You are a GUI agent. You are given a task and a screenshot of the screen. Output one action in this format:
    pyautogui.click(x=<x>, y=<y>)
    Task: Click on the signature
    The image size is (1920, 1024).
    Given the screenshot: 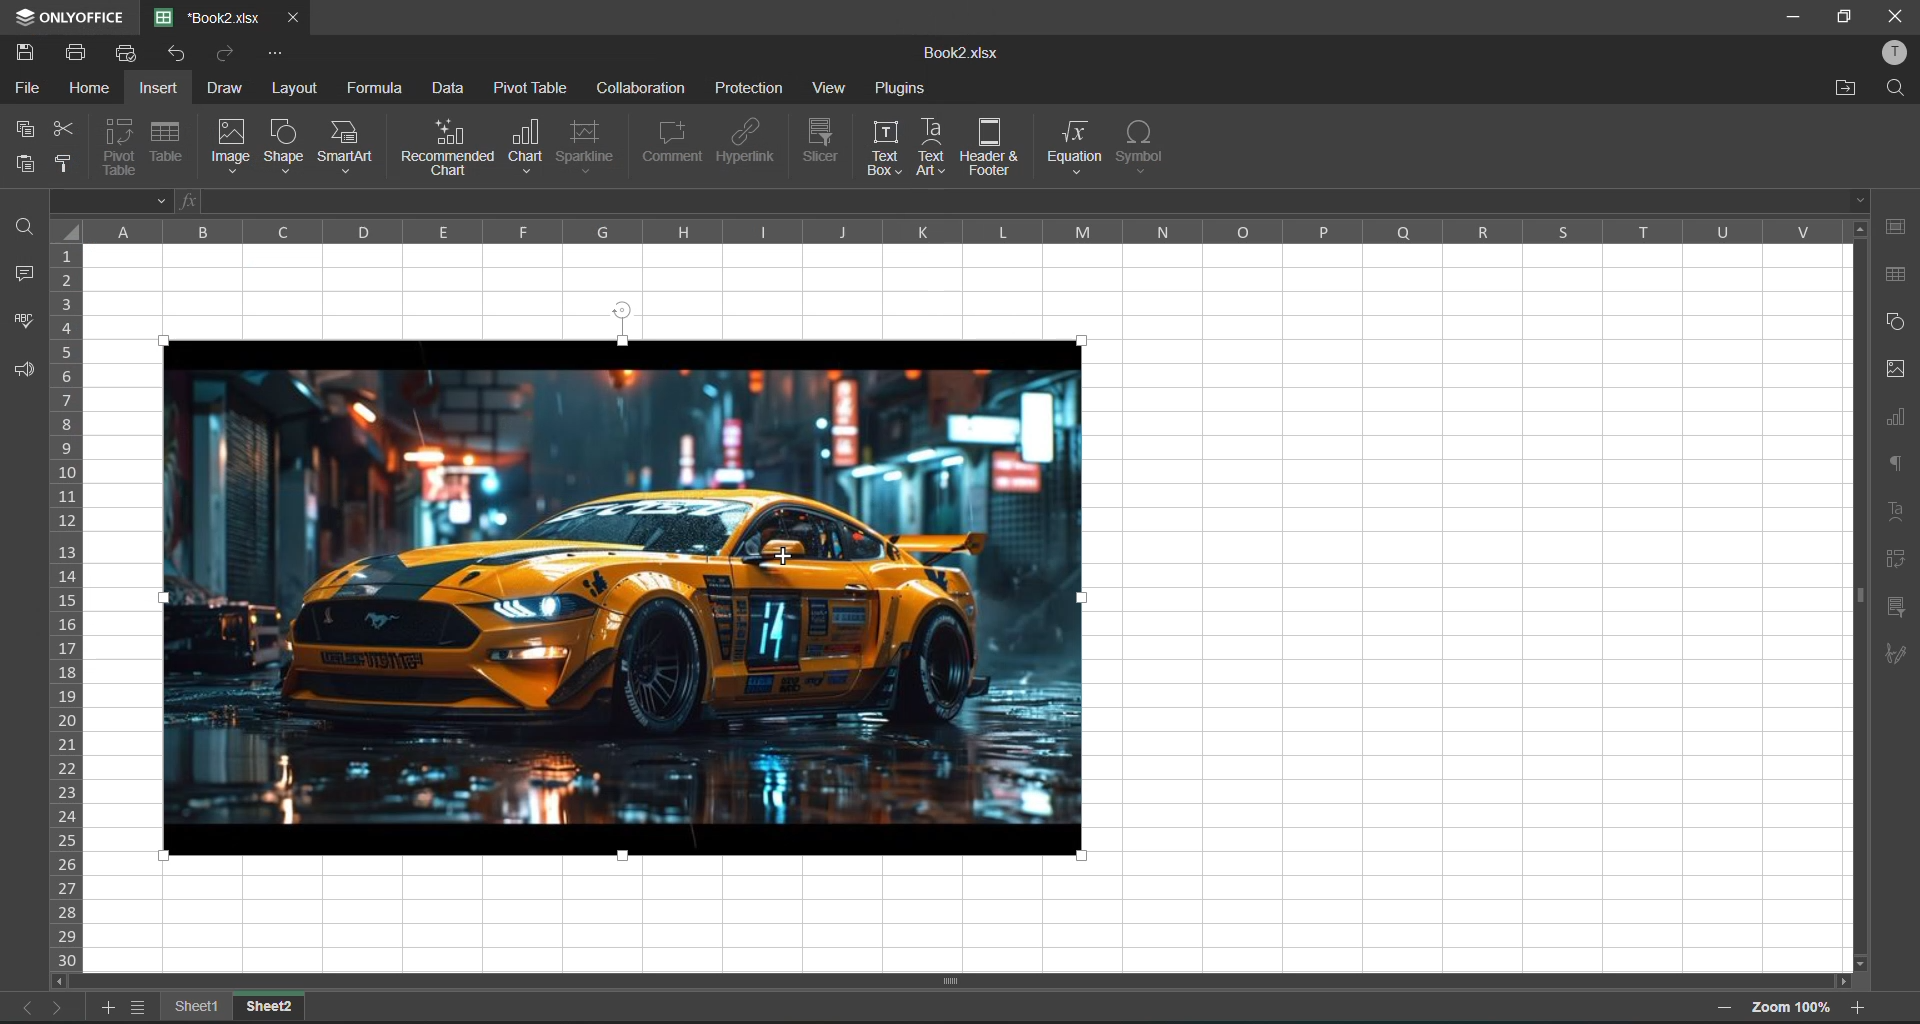 What is the action you would take?
    pyautogui.click(x=1898, y=653)
    